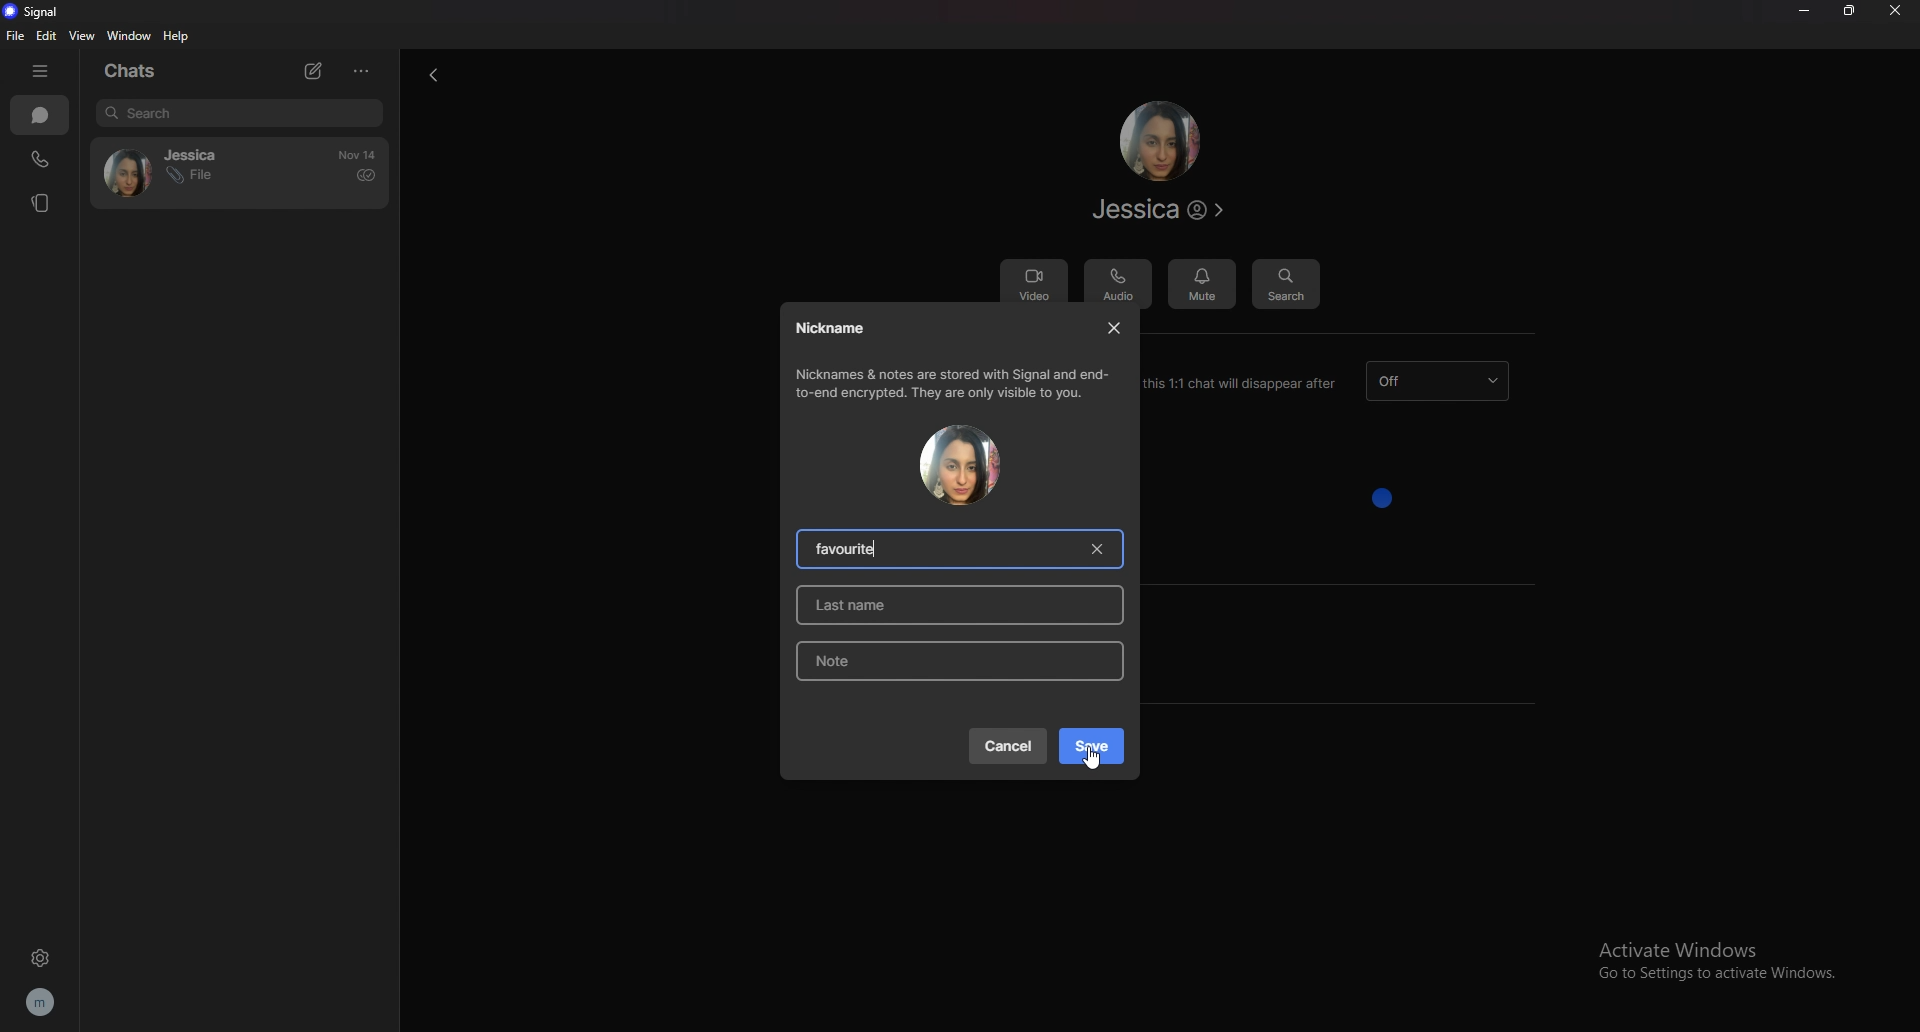 The height and width of the screenshot is (1032, 1920). I want to click on profile, so click(48, 1003).